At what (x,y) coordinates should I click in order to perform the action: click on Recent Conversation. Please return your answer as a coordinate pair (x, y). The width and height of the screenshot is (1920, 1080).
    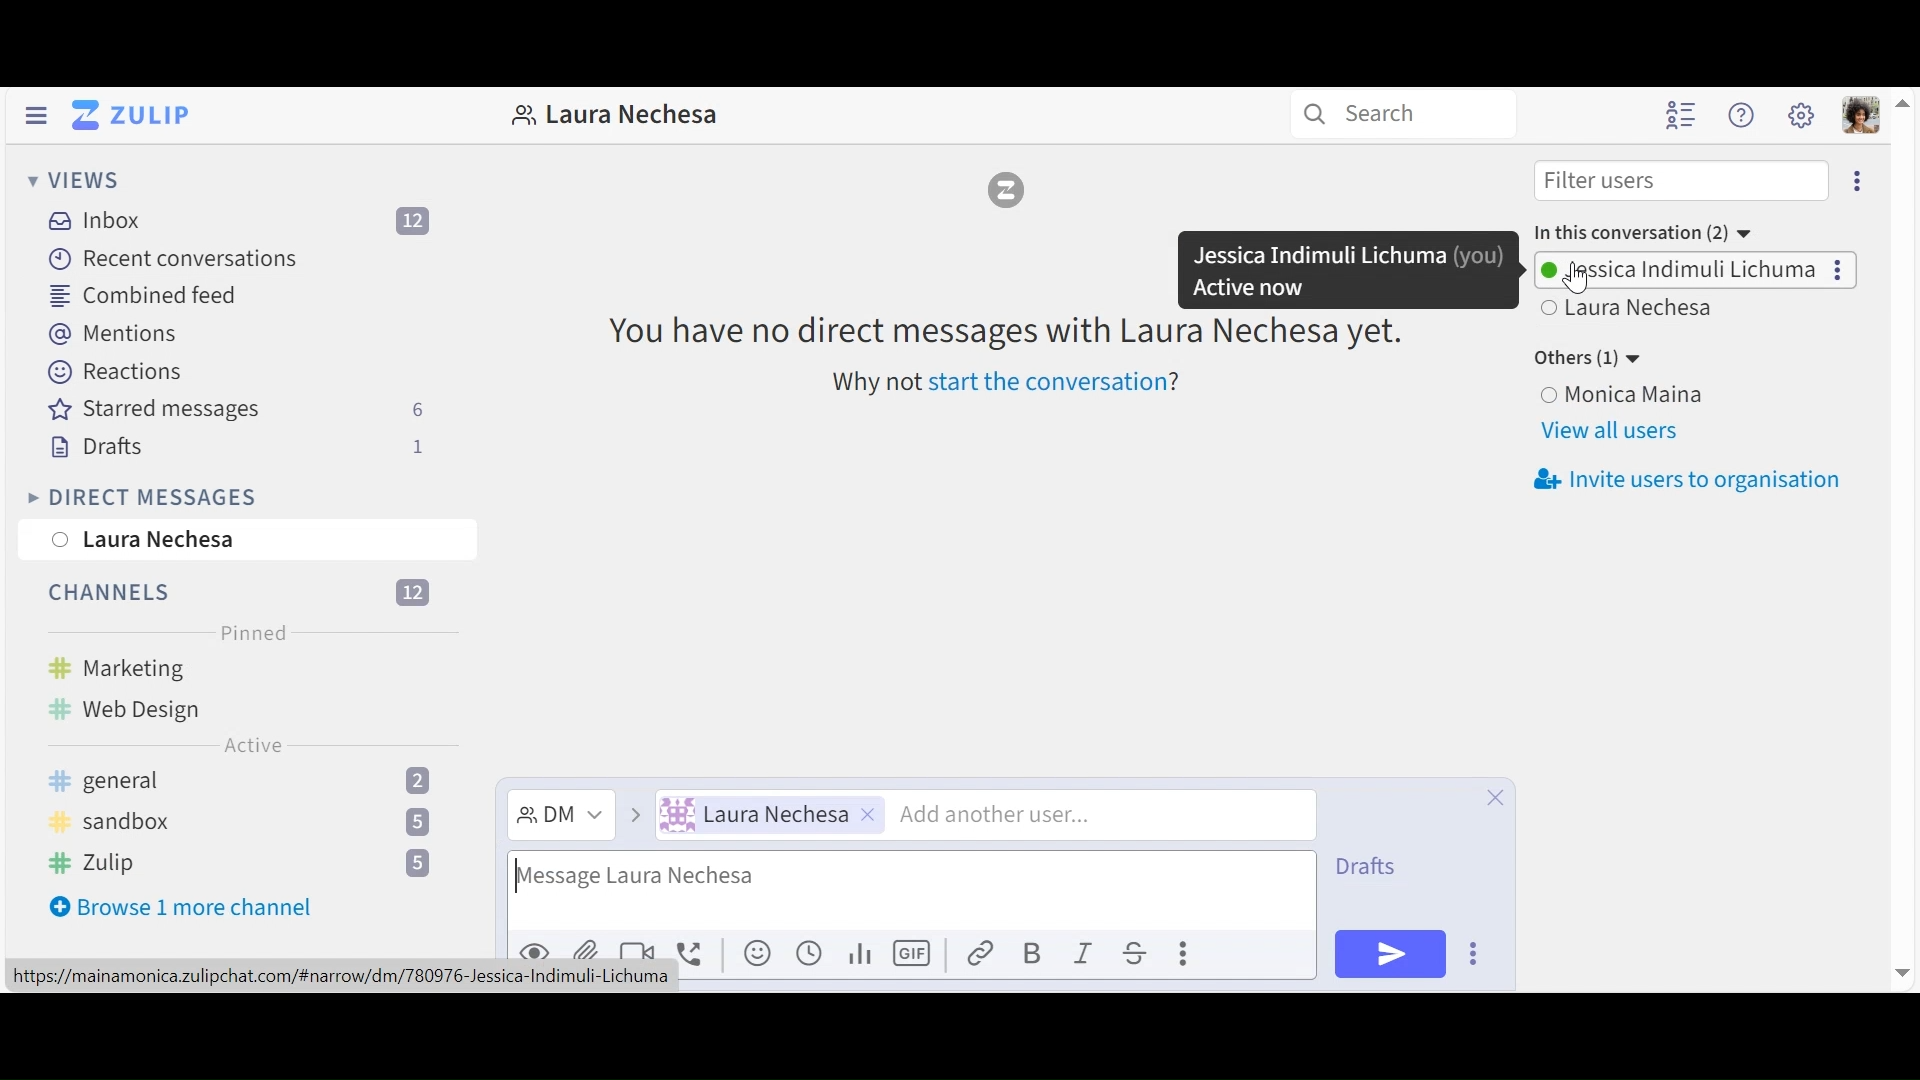
    Looking at the image, I should click on (177, 261).